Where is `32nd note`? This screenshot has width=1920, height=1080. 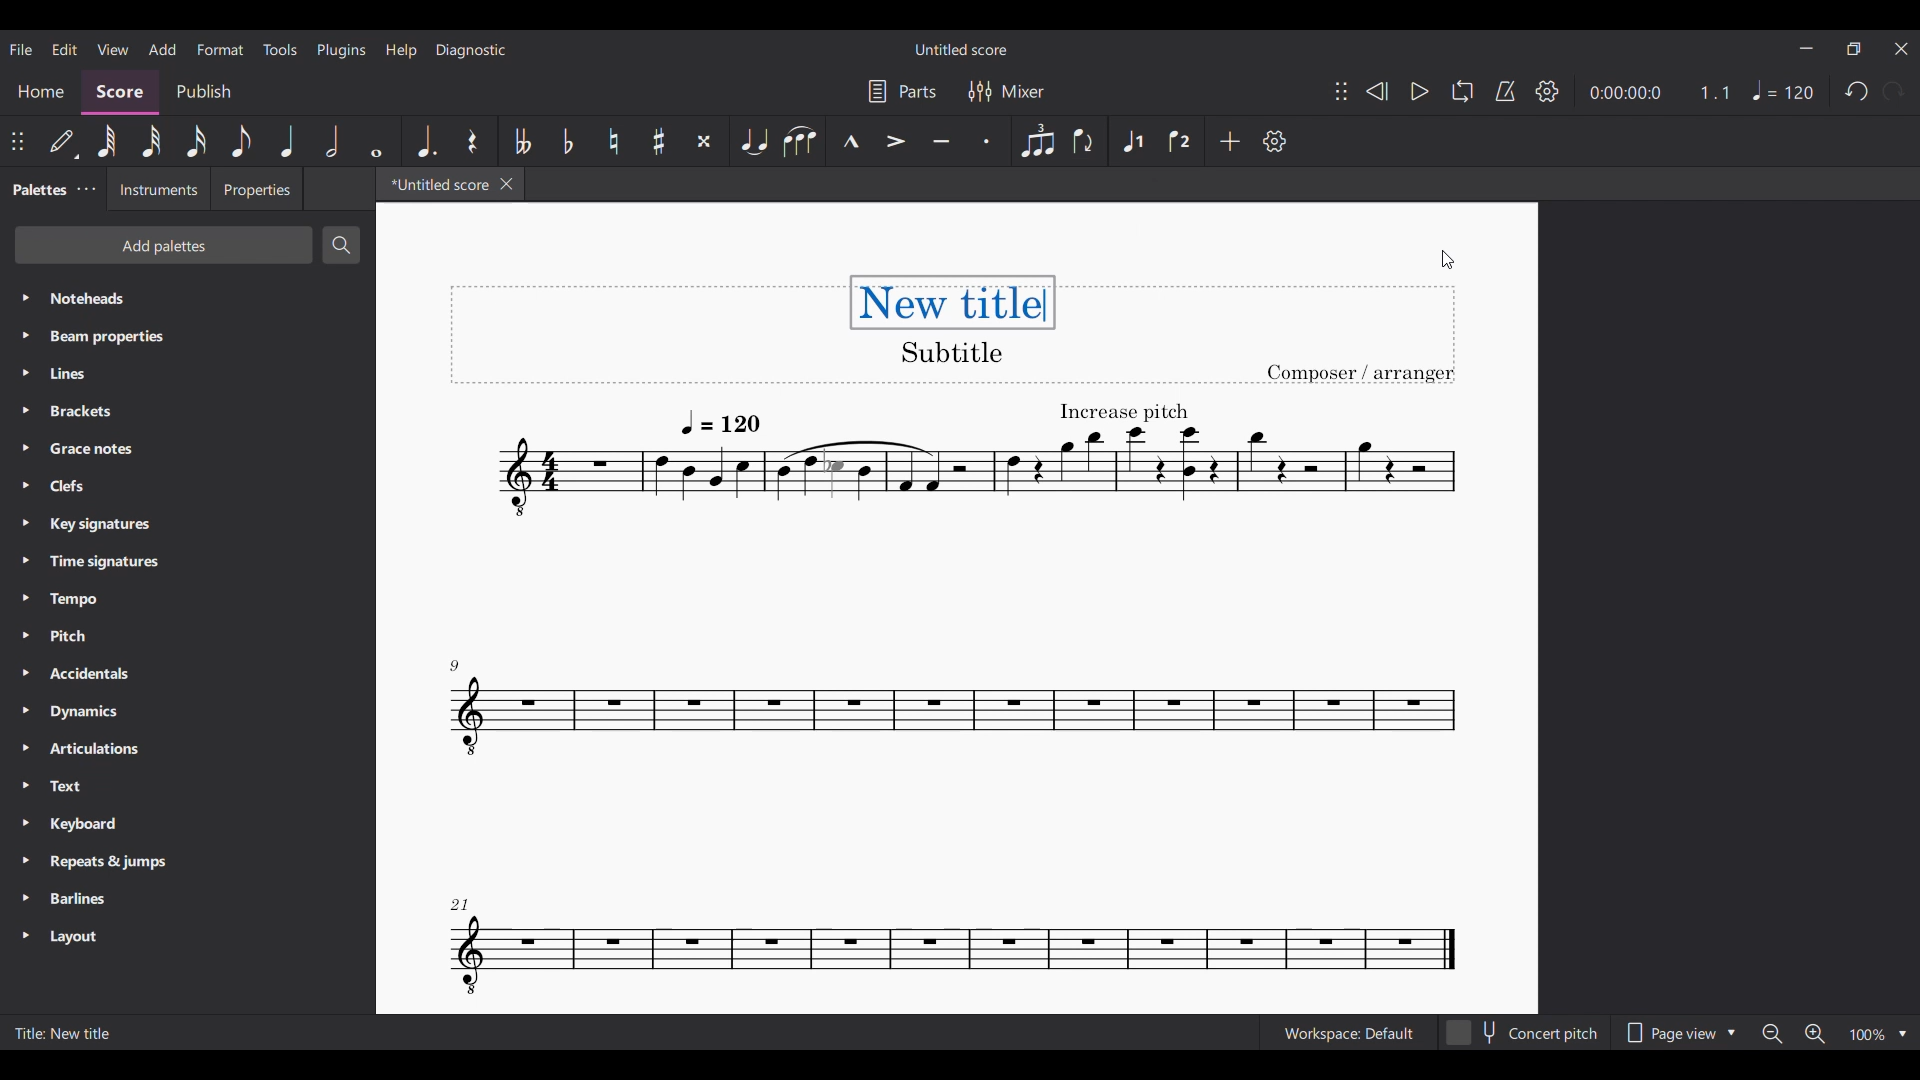
32nd note is located at coordinates (151, 141).